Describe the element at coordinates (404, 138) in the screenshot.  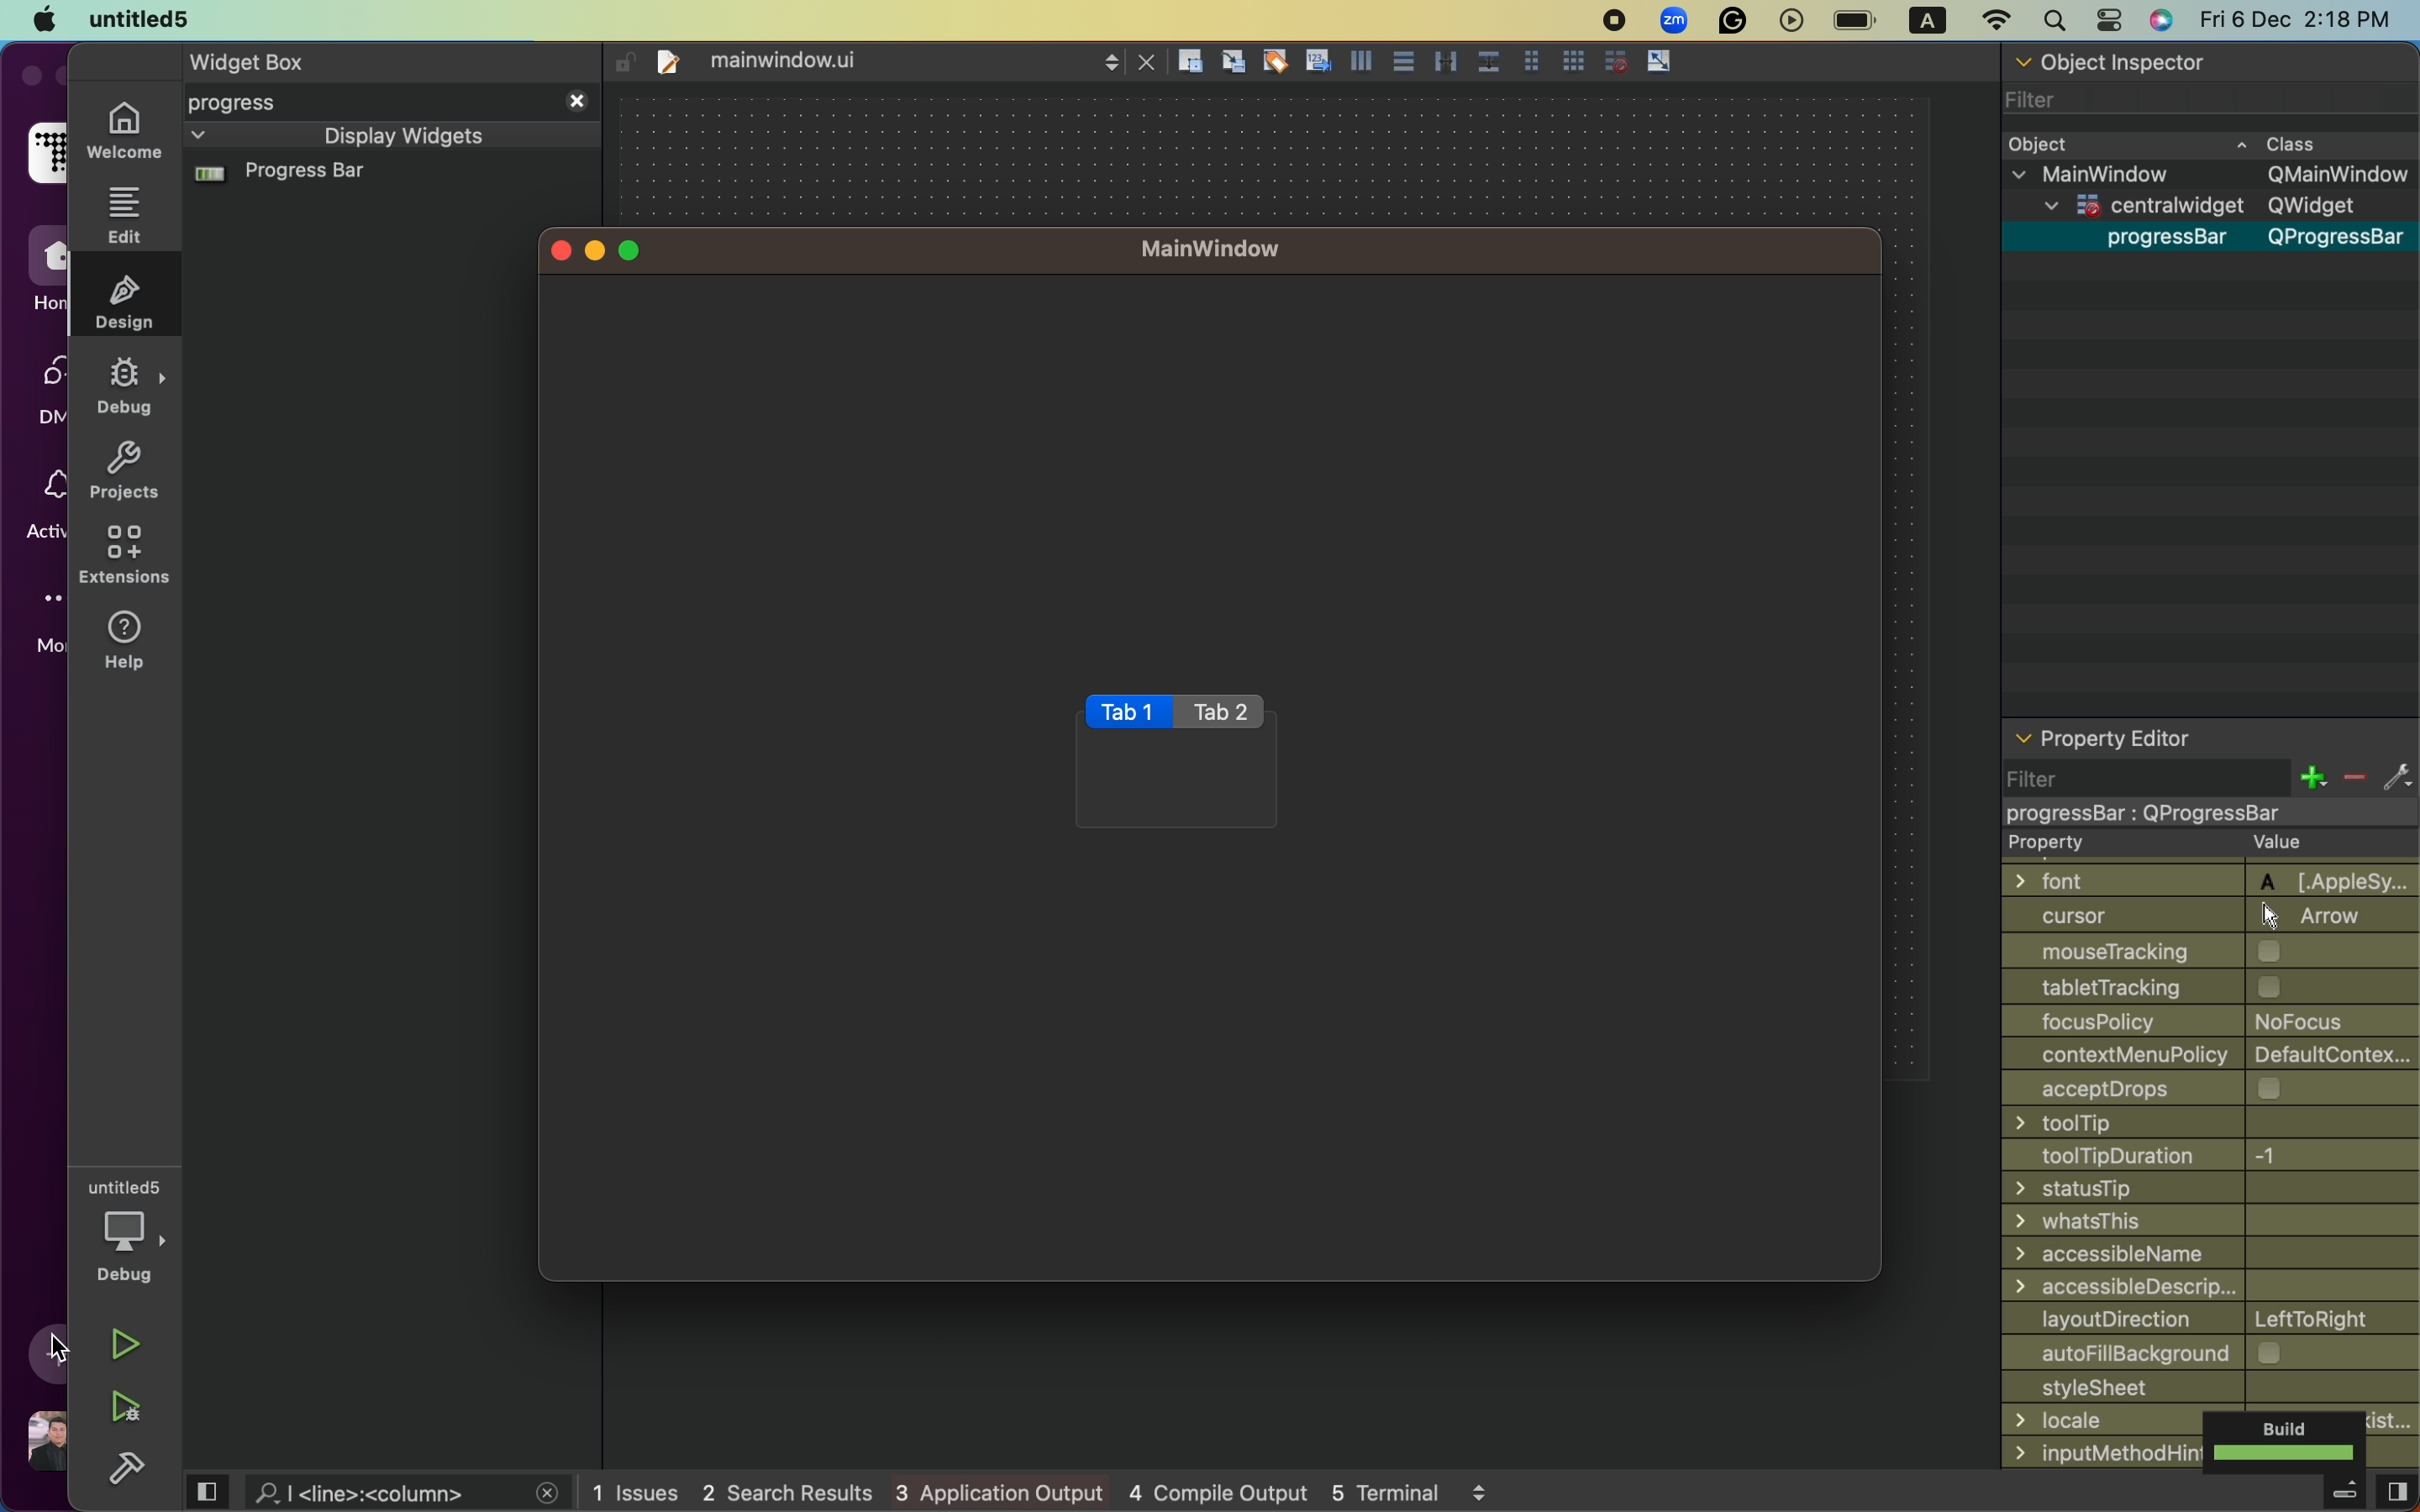
I see `display widgets` at that location.